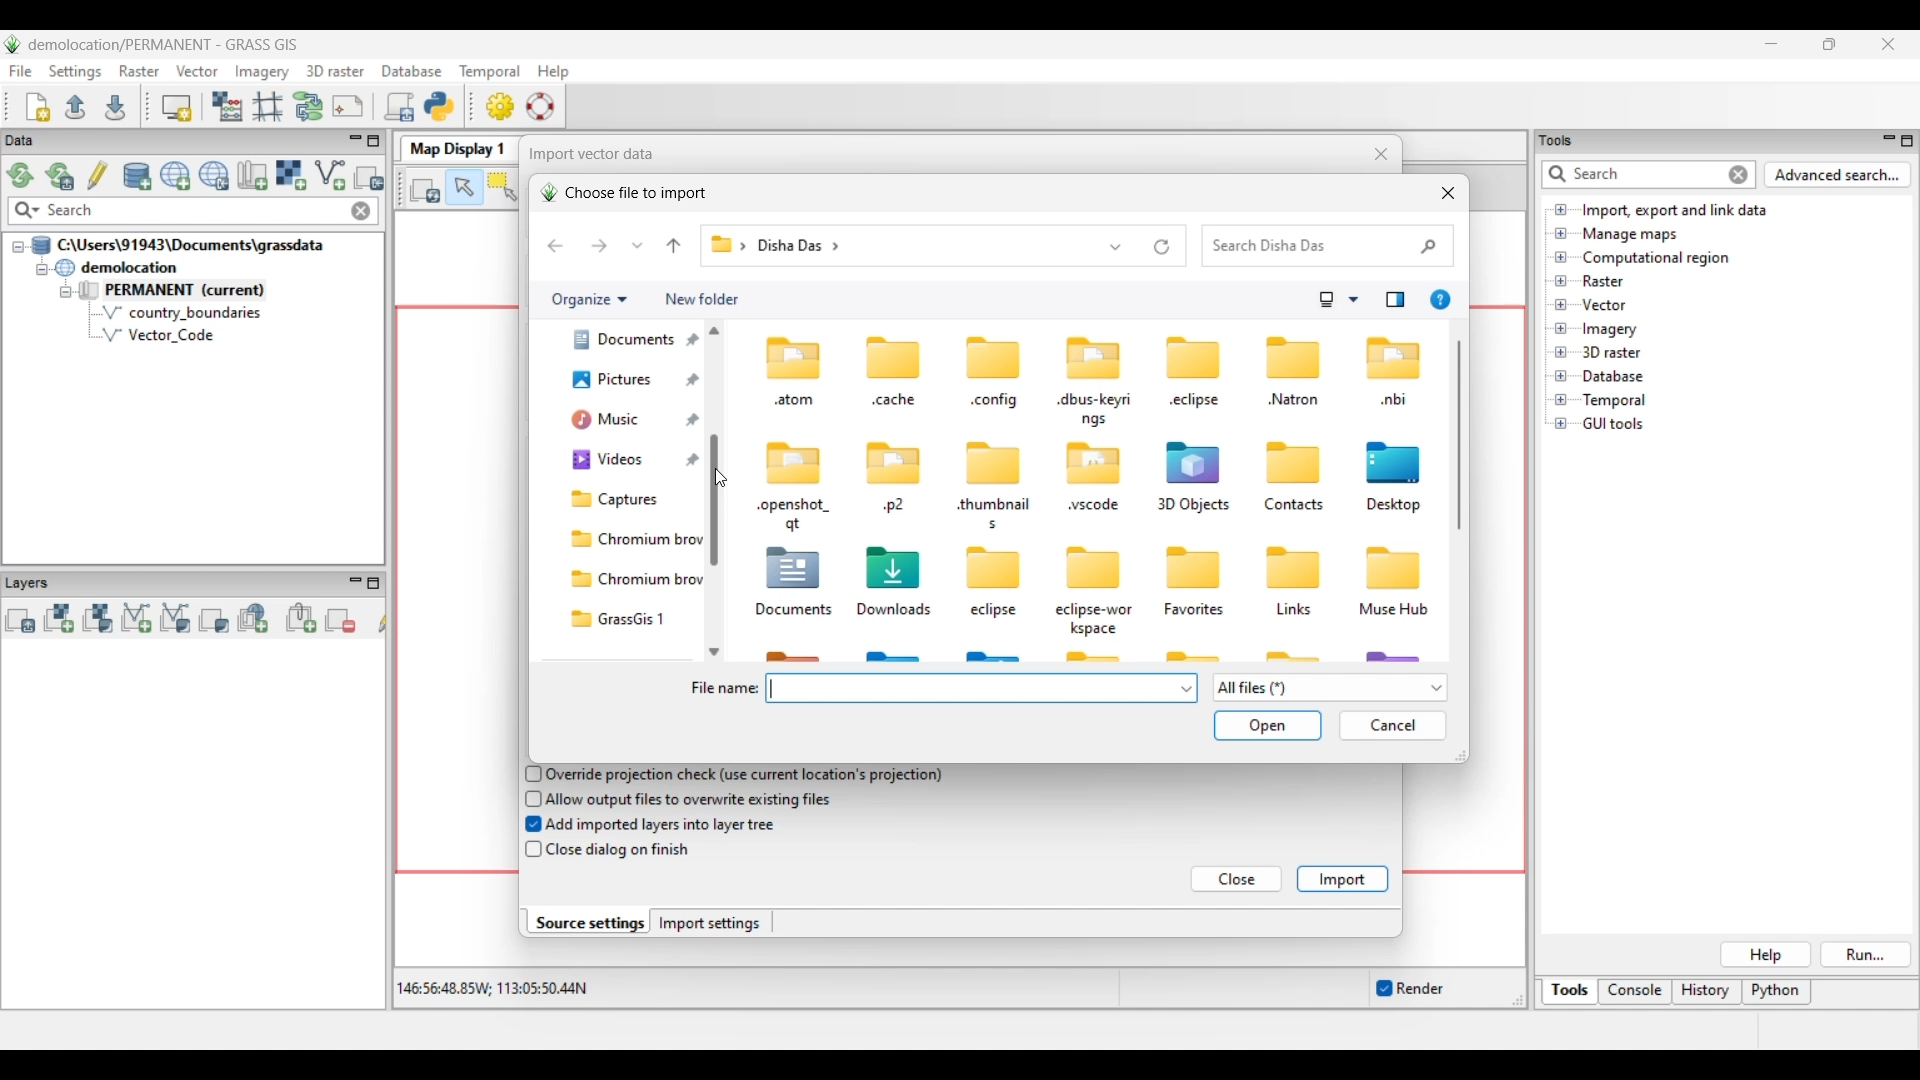  Describe the element at coordinates (1448, 193) in the screenshot. I see `Close window` at that location.